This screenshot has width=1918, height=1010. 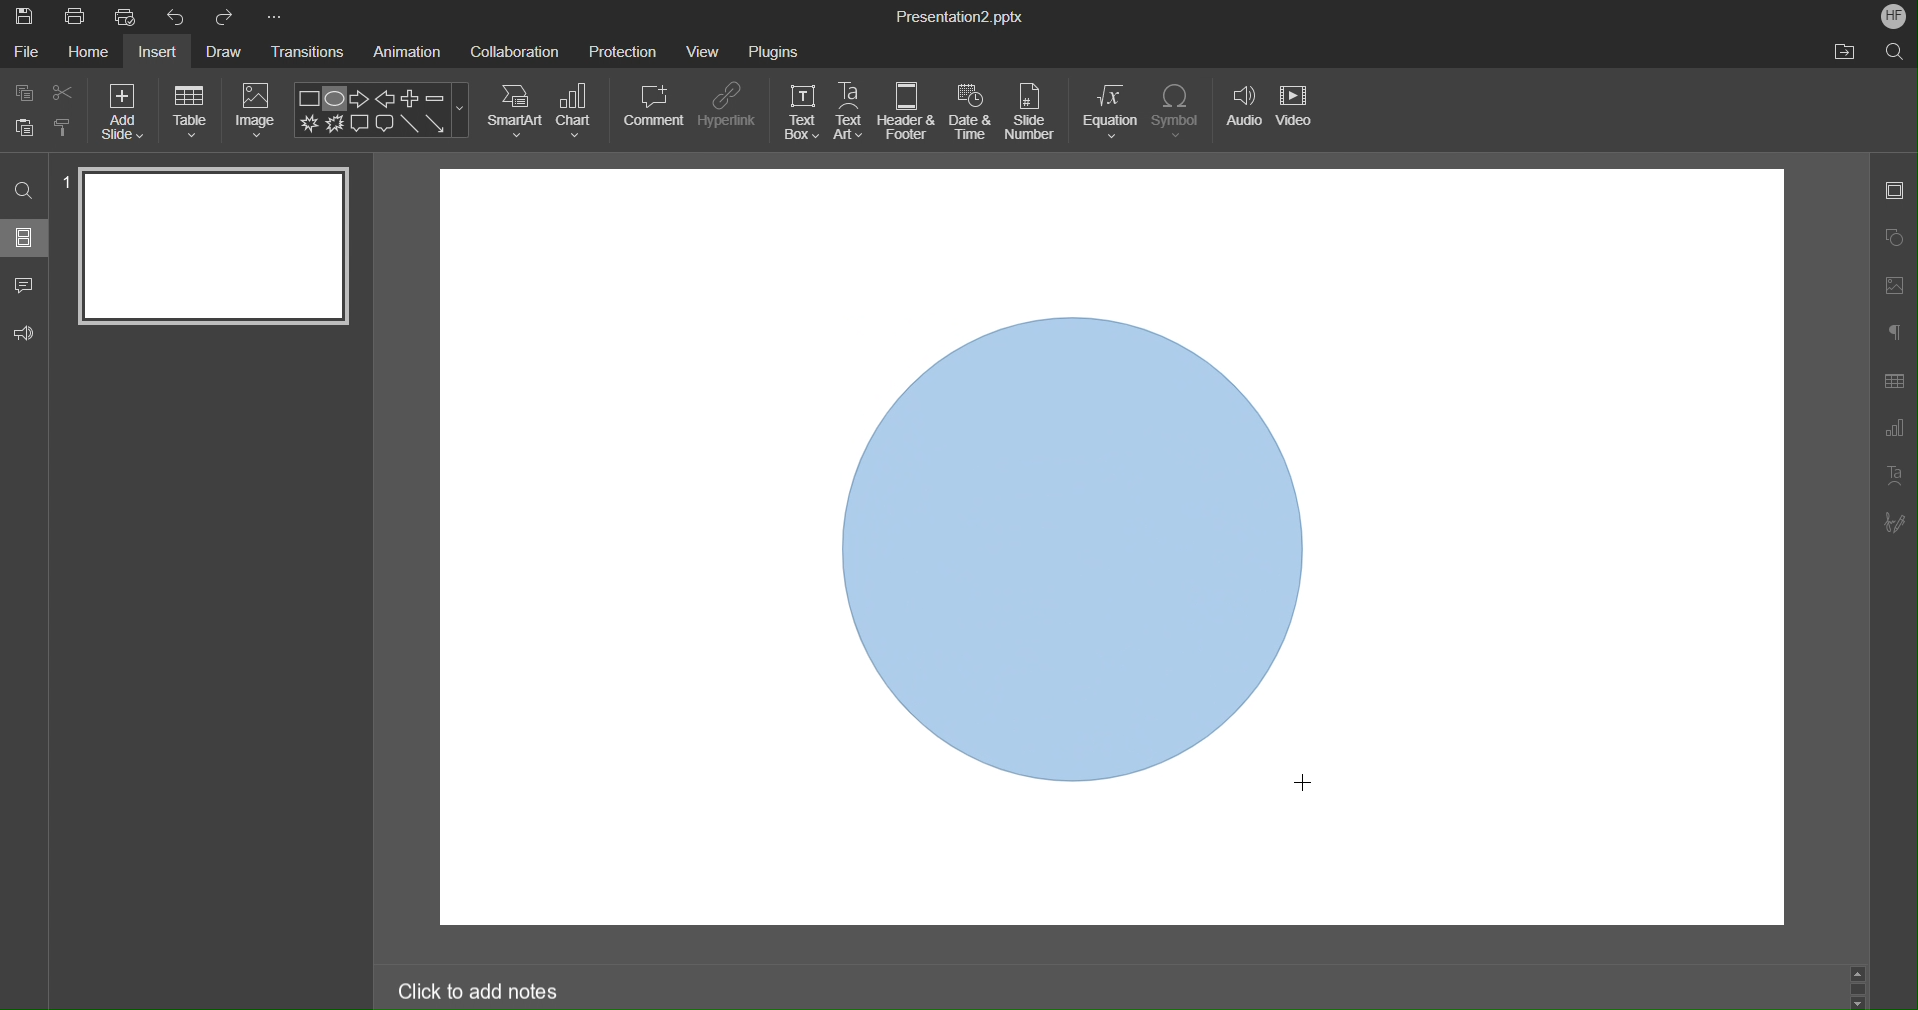 What do you see at coordinates (1242, 114) in the screenshot?
I see `Audio` at bounding box center [1242, 114].